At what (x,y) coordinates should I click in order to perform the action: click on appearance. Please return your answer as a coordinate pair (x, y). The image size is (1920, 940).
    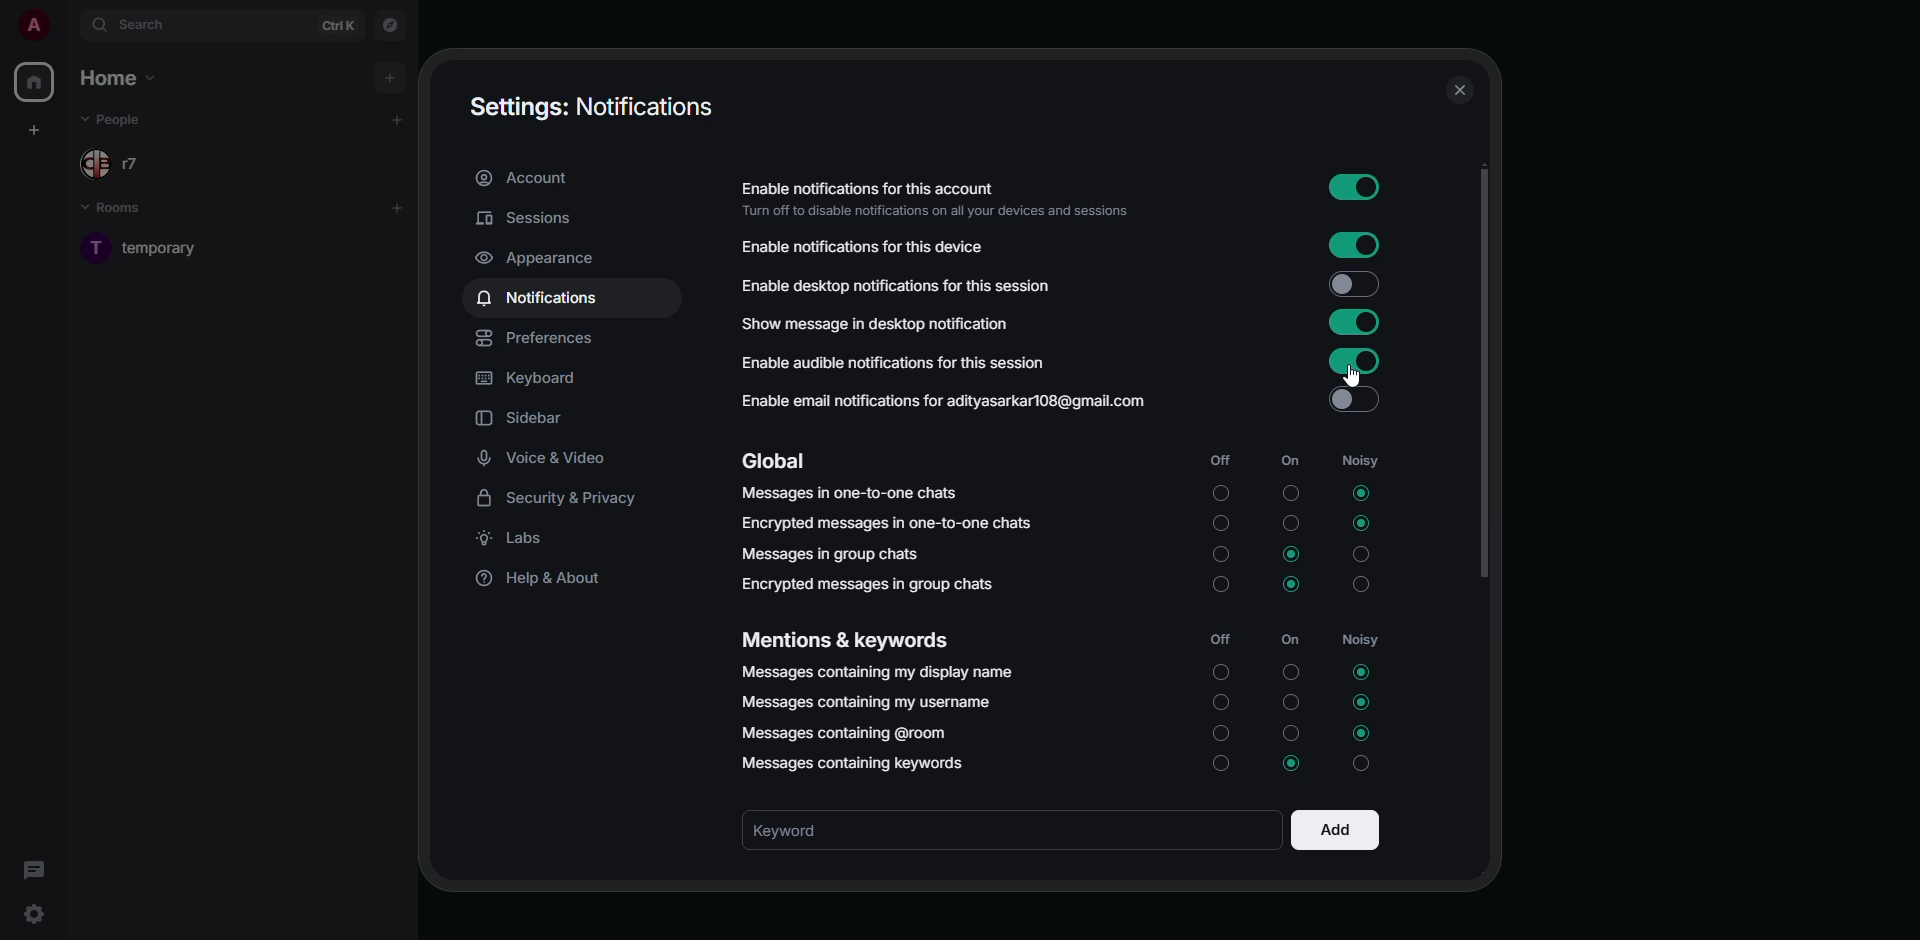
    Looking at the image, I should click on (541, 258).